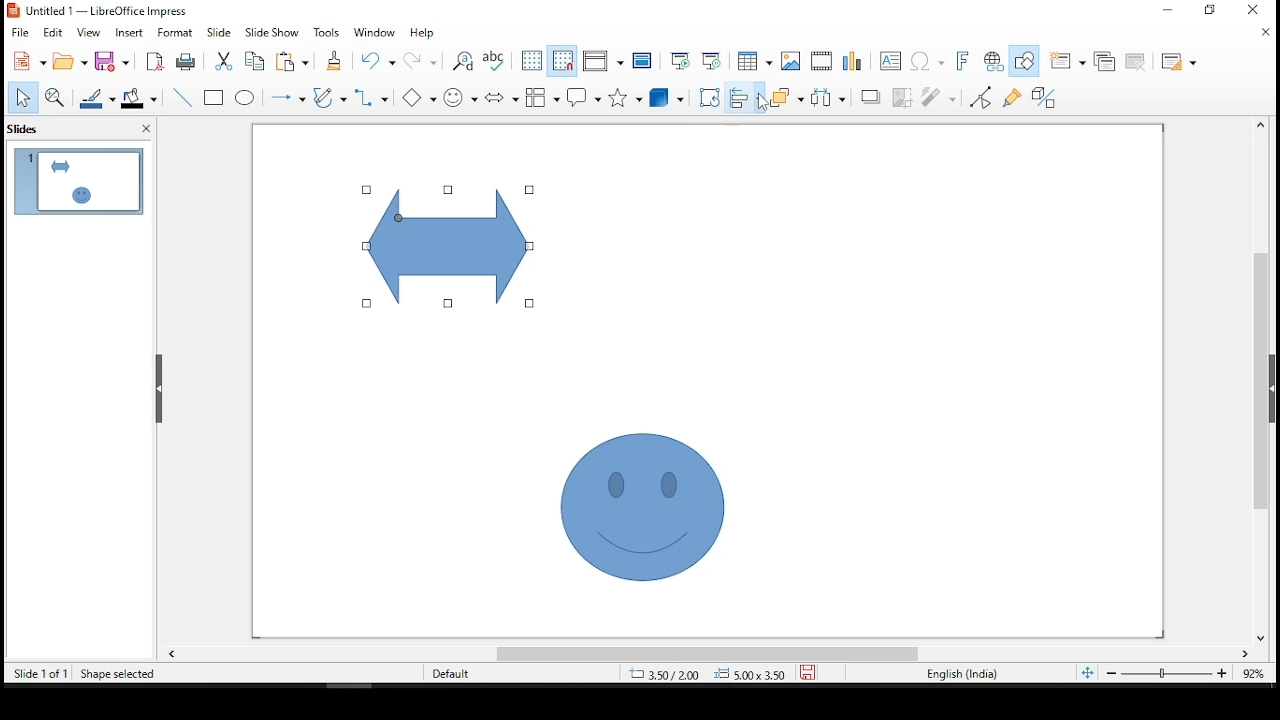  Describe the element at coordinates (451, 242) in the screenshot. I see `shape (selected)` at that location.